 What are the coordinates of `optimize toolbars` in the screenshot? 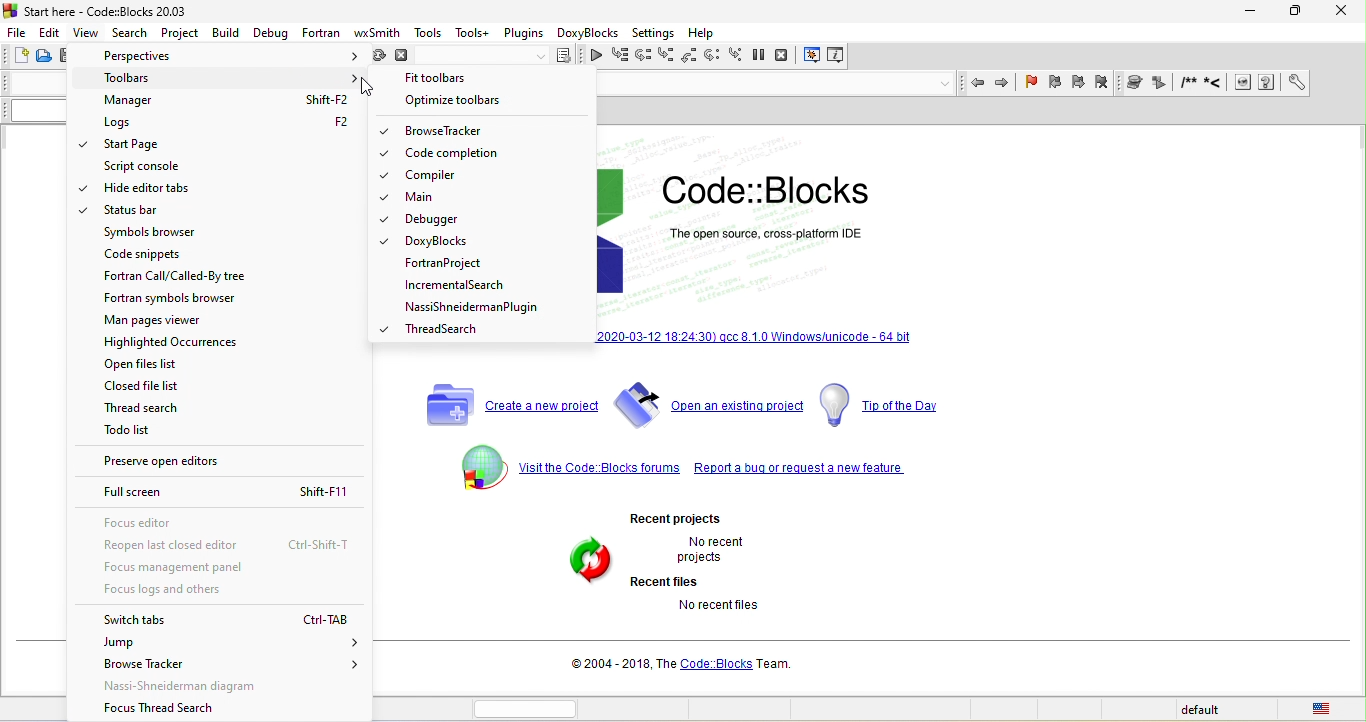 It's located at (465, 103).